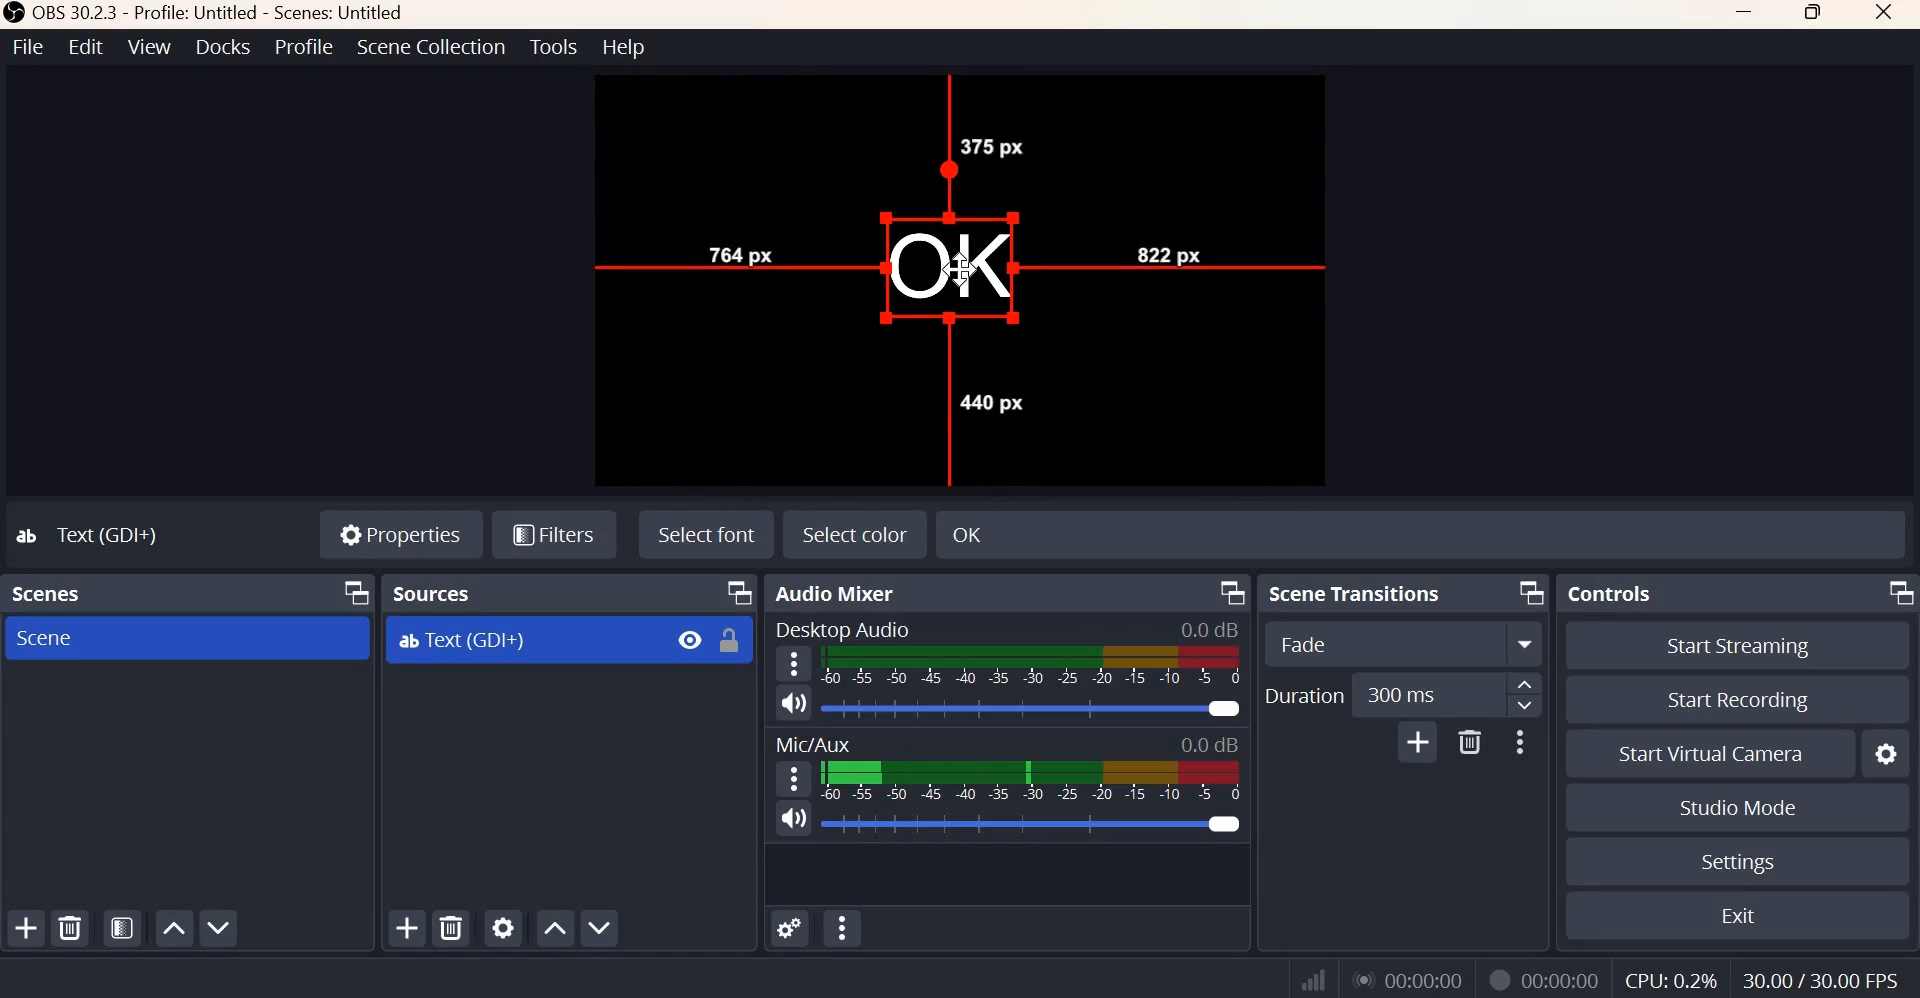 The width and height of the screenshot is (1920, 998). What do you see at coordinates (790, 664) in the screenshot?
I see `hamburger menu` at bounding box center [790, 664].